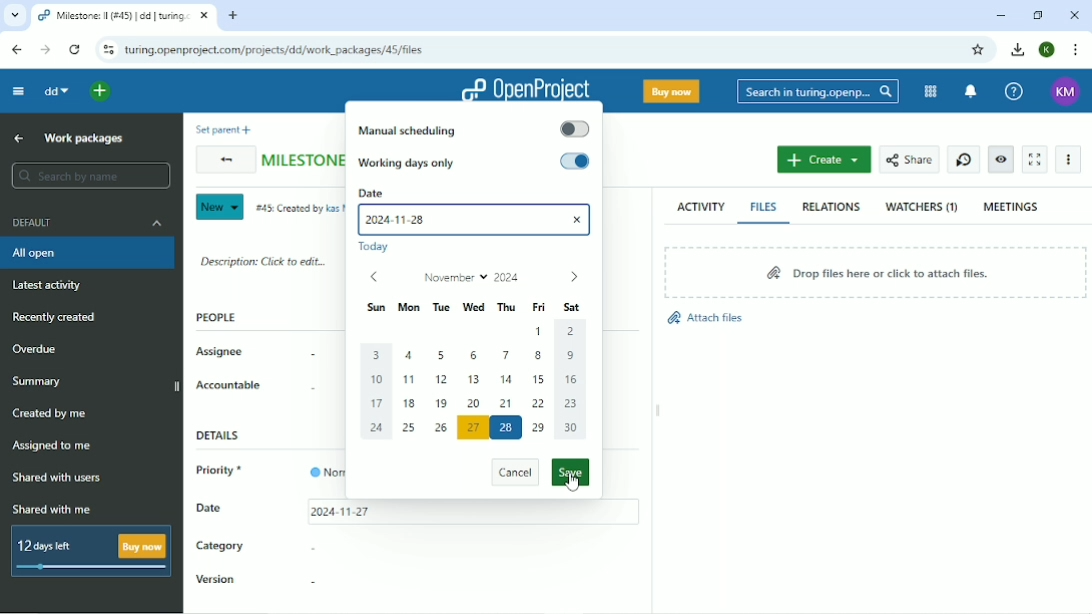 This screenshot has width=1092, height=614. I want to click on View site information , so click(105, 49).